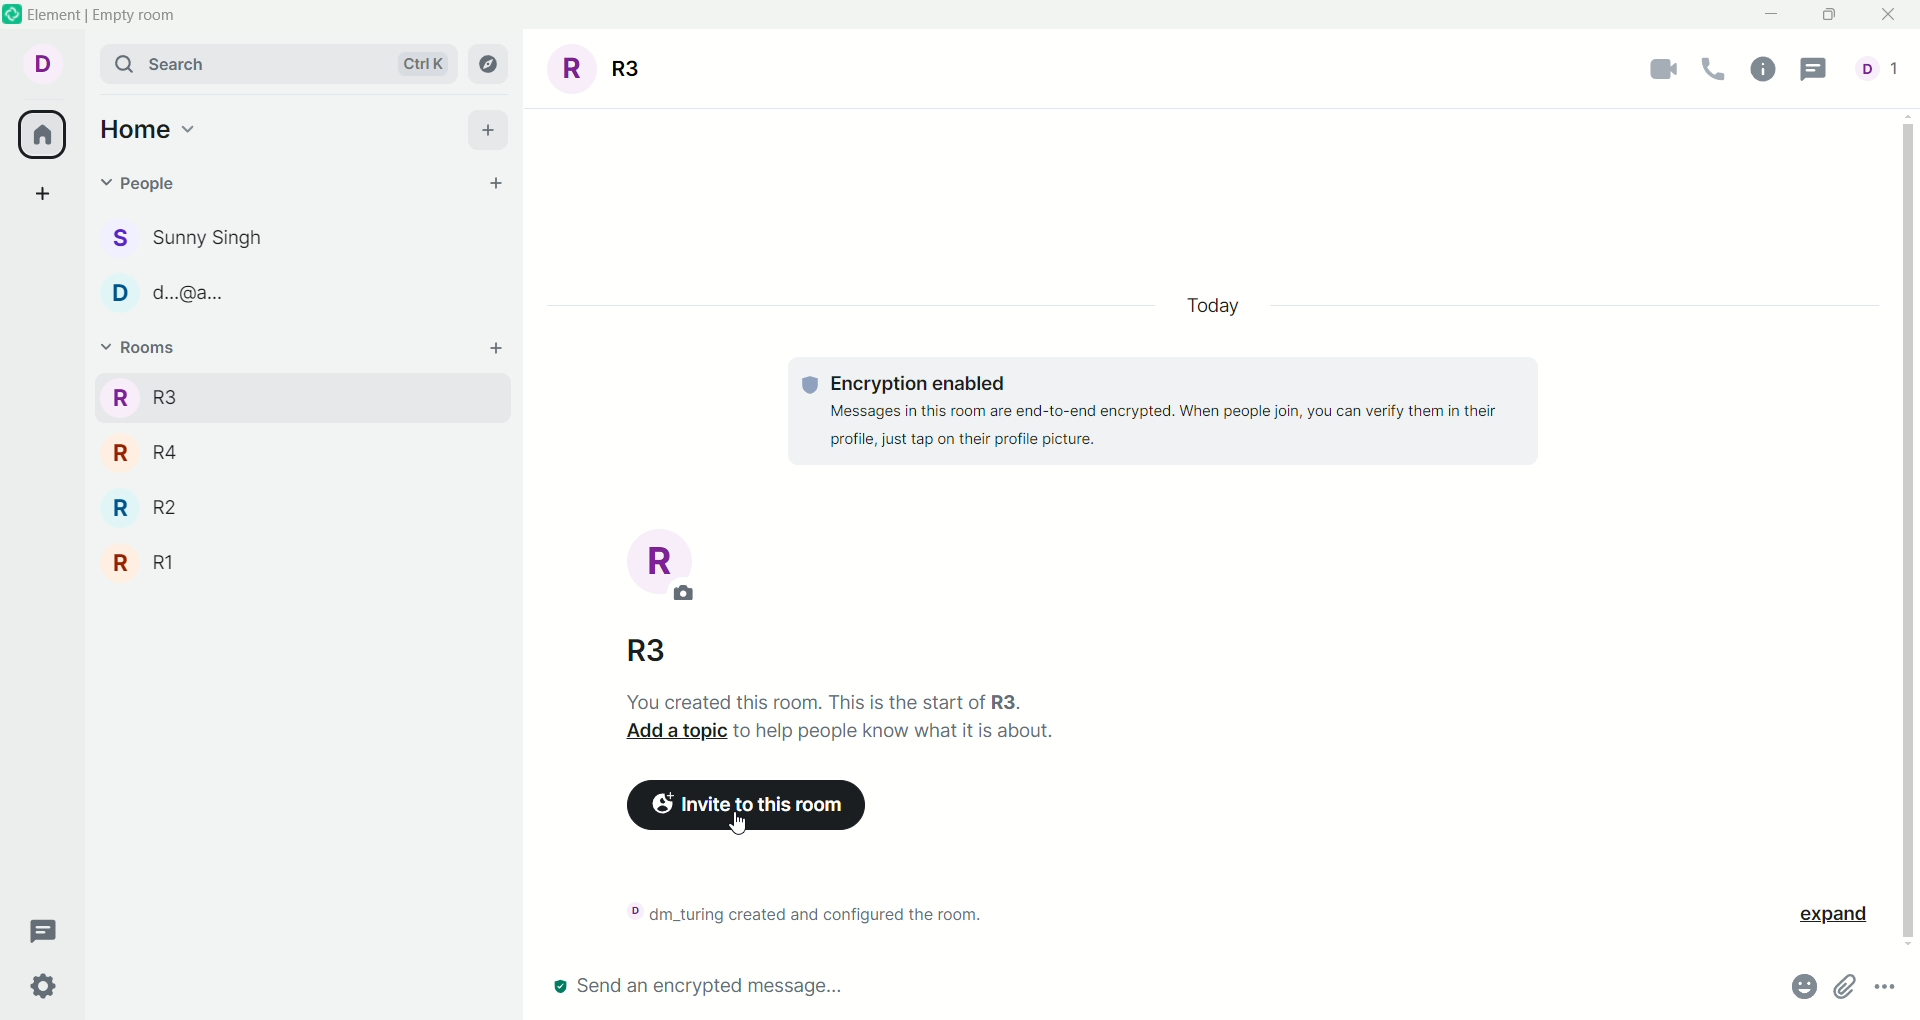 This screenshot has width=1920, height=1020. What do you see at coordinates (601, 66) in the screenshot?
I see `Room name` at bounding box center [601, 66].